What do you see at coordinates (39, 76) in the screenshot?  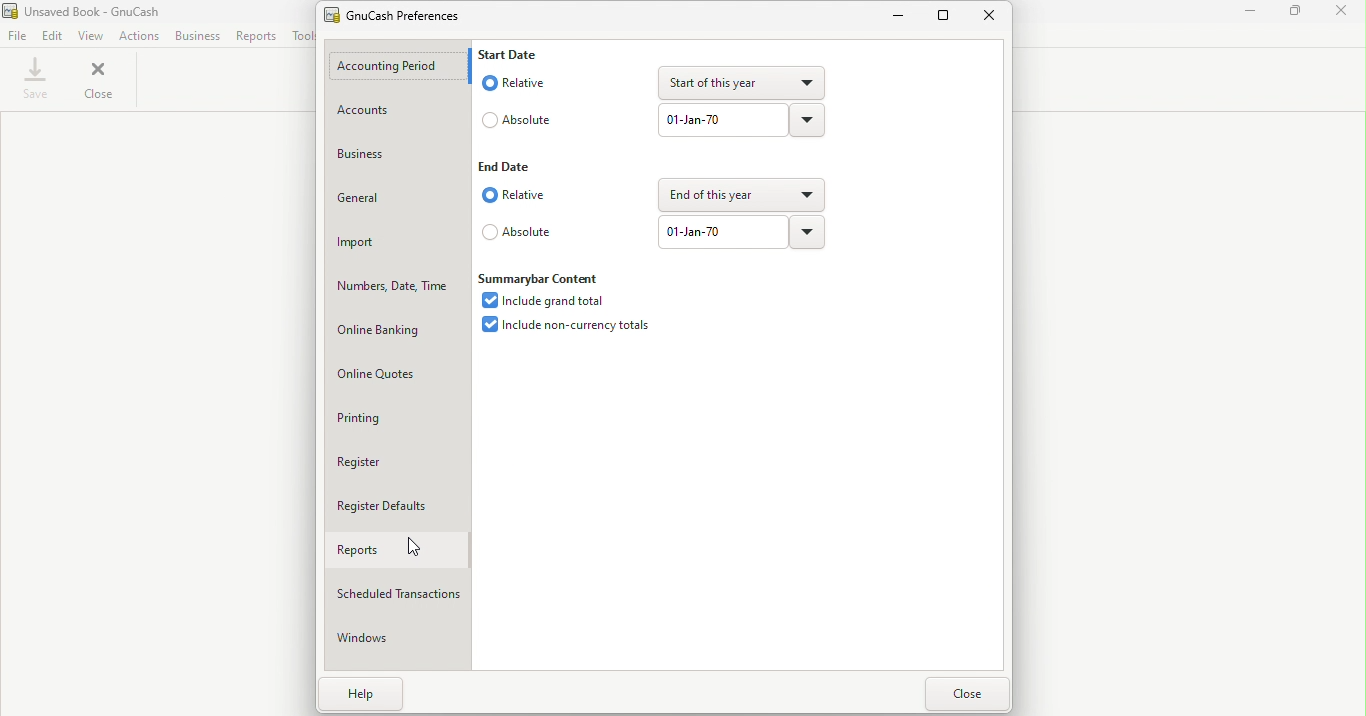 I see `Save` at bounding box center [39, 76].